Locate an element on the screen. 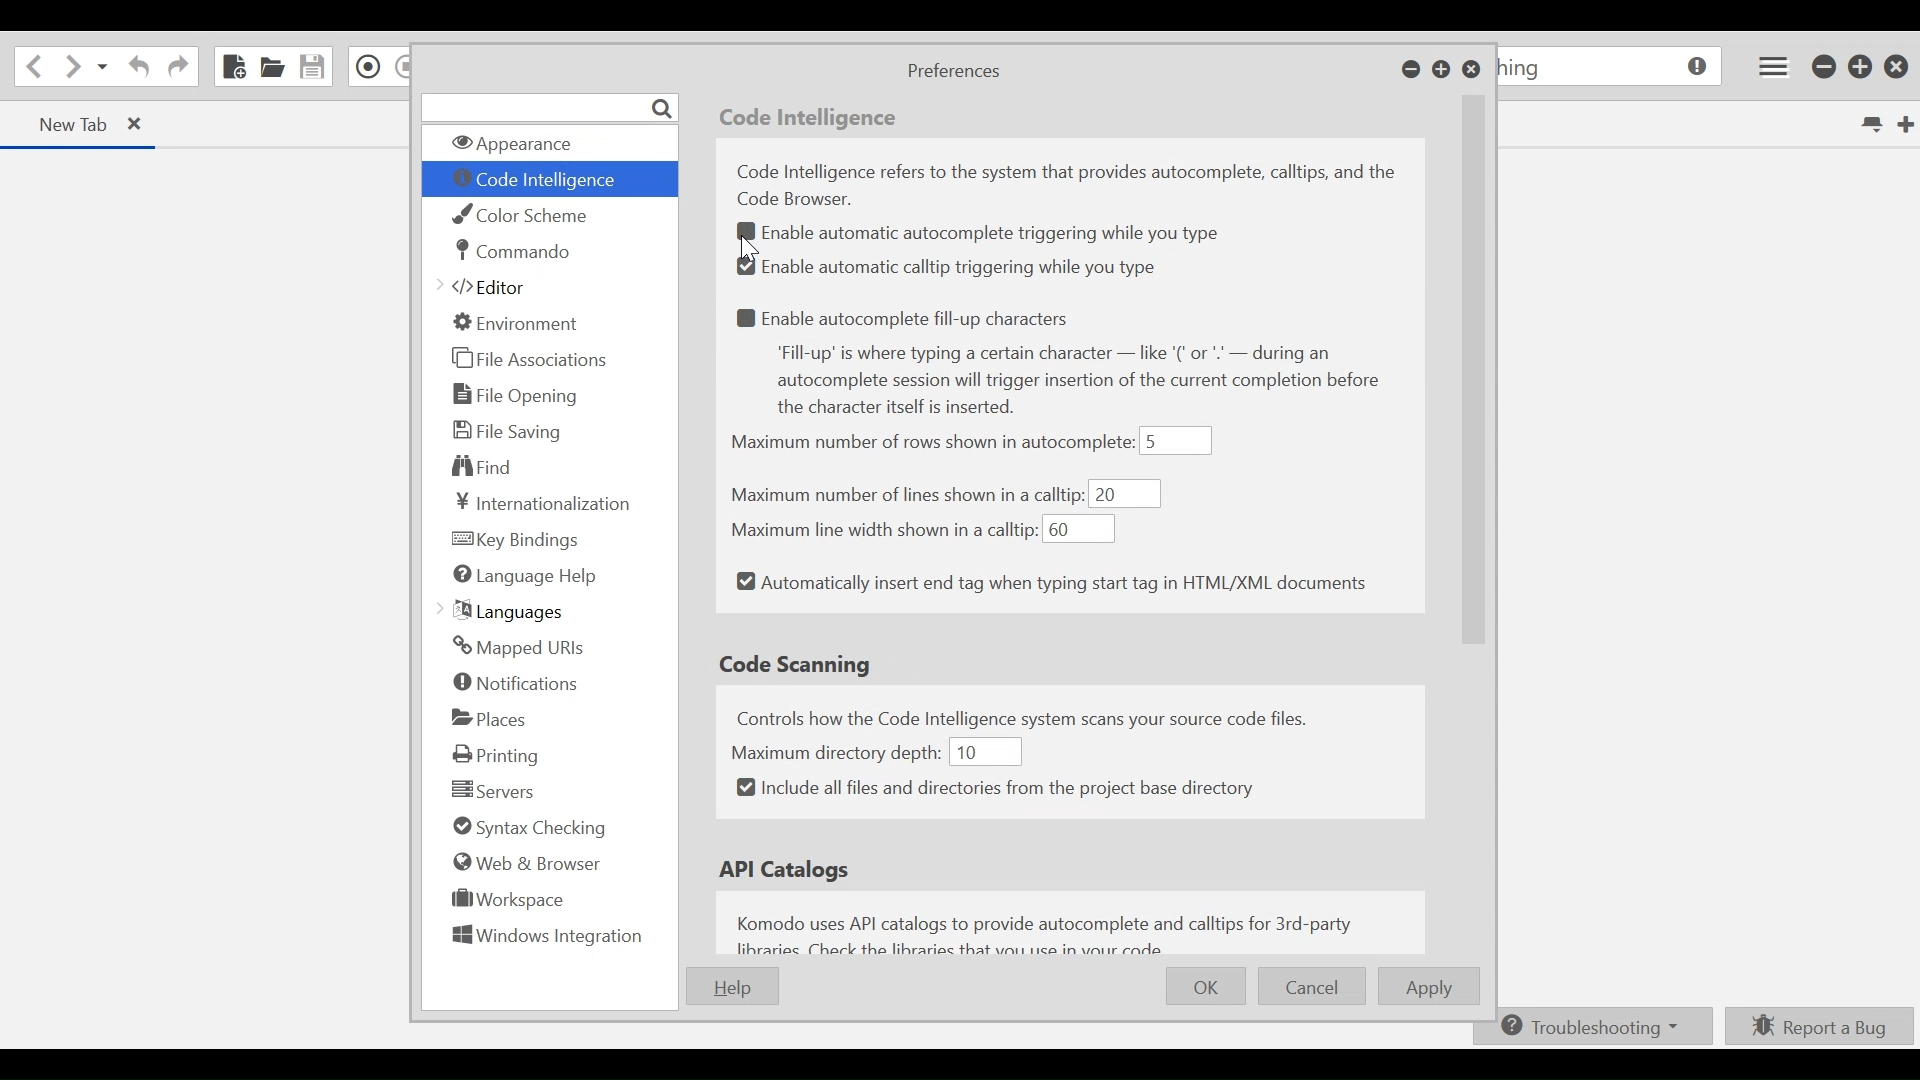 This screenshot has height=1080, width=1920. enable automatic calltip triggering while you type is located at coordinates (955, 267).